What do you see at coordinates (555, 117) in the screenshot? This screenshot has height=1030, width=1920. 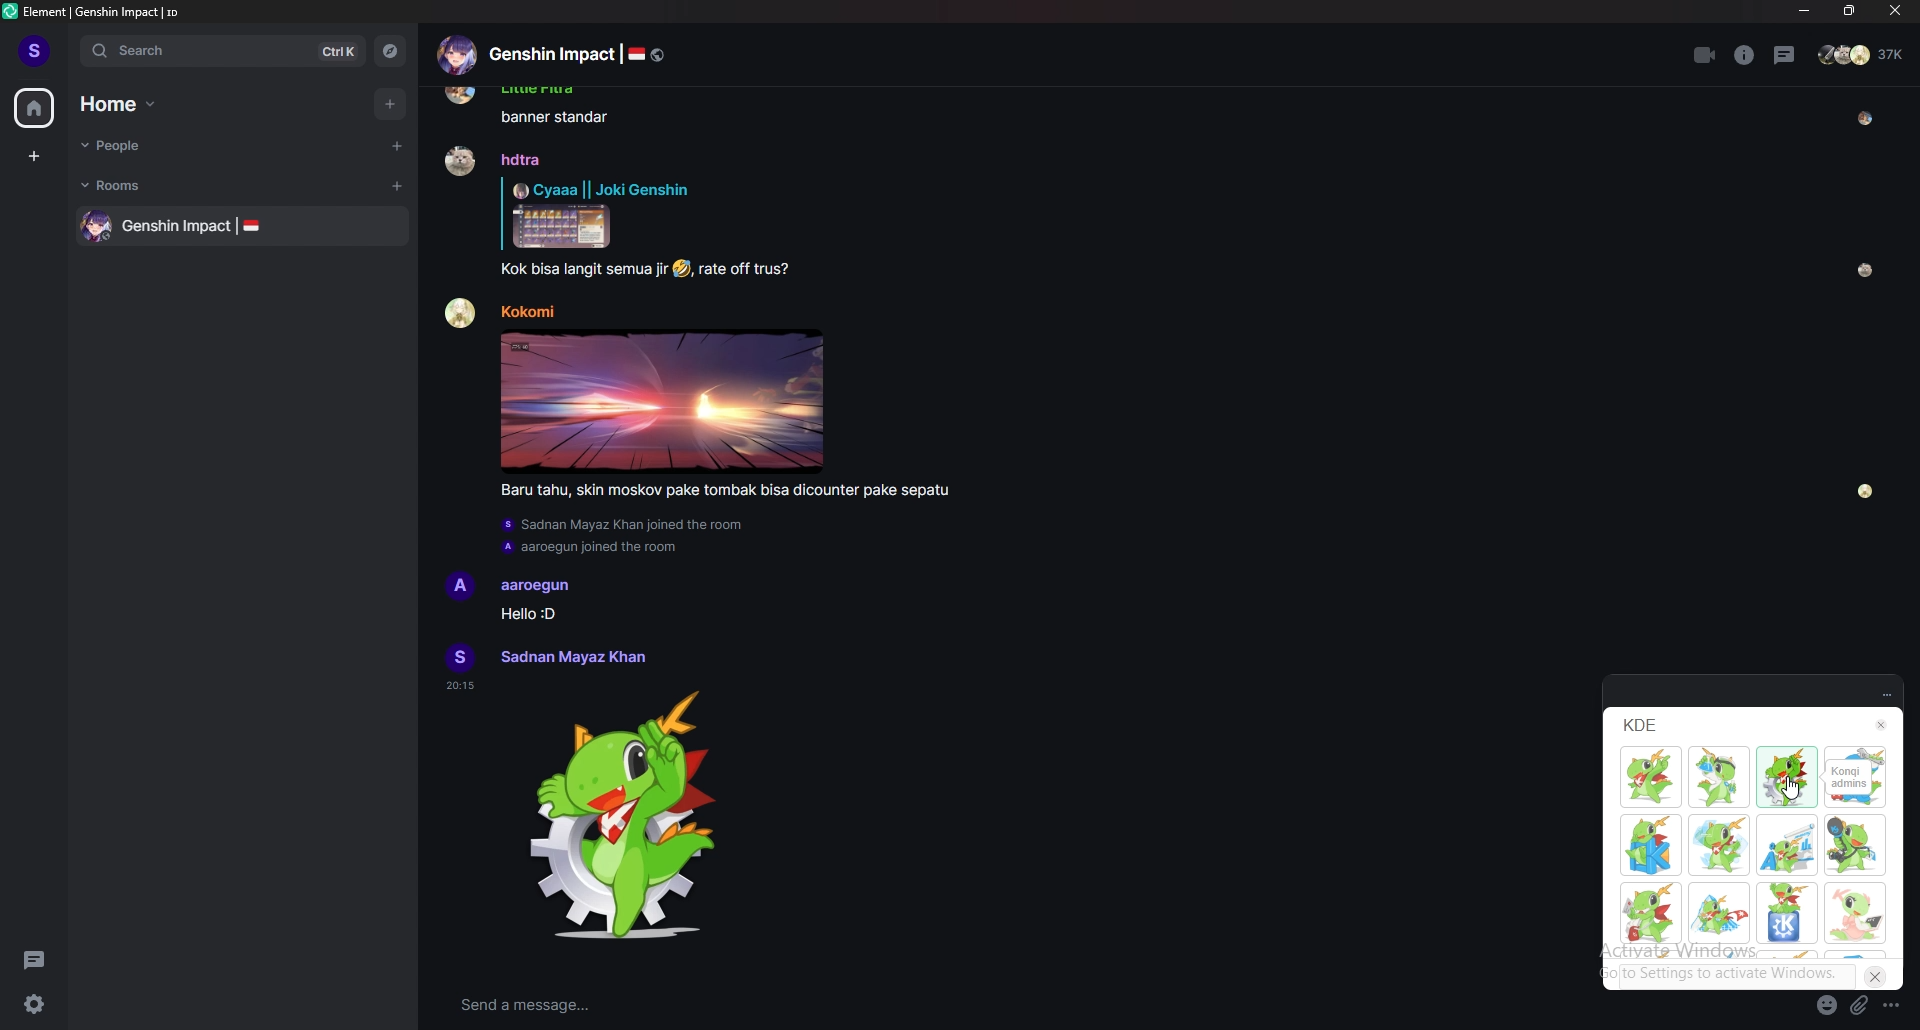 I see `banner standar` at bounding box center [555, 117].